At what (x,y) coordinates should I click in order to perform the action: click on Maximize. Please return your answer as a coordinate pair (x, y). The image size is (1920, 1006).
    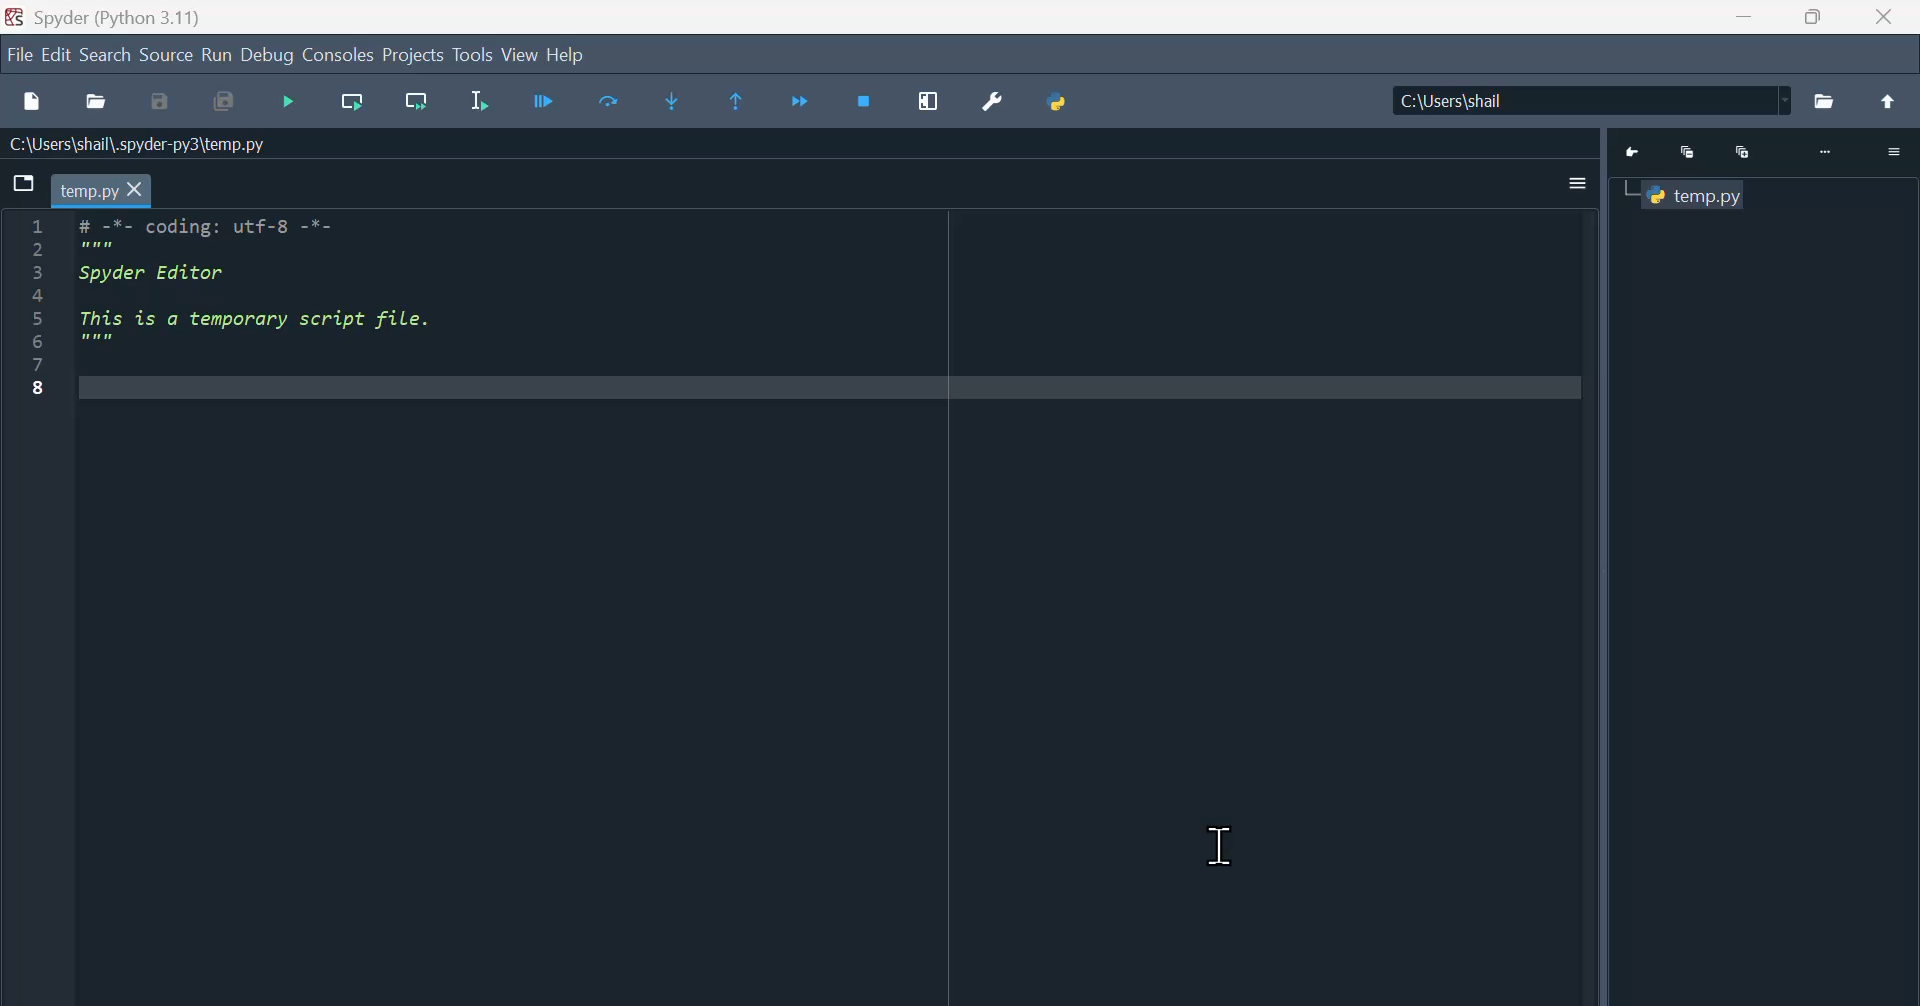
    Looking at the image, I should click on (1743, 153).